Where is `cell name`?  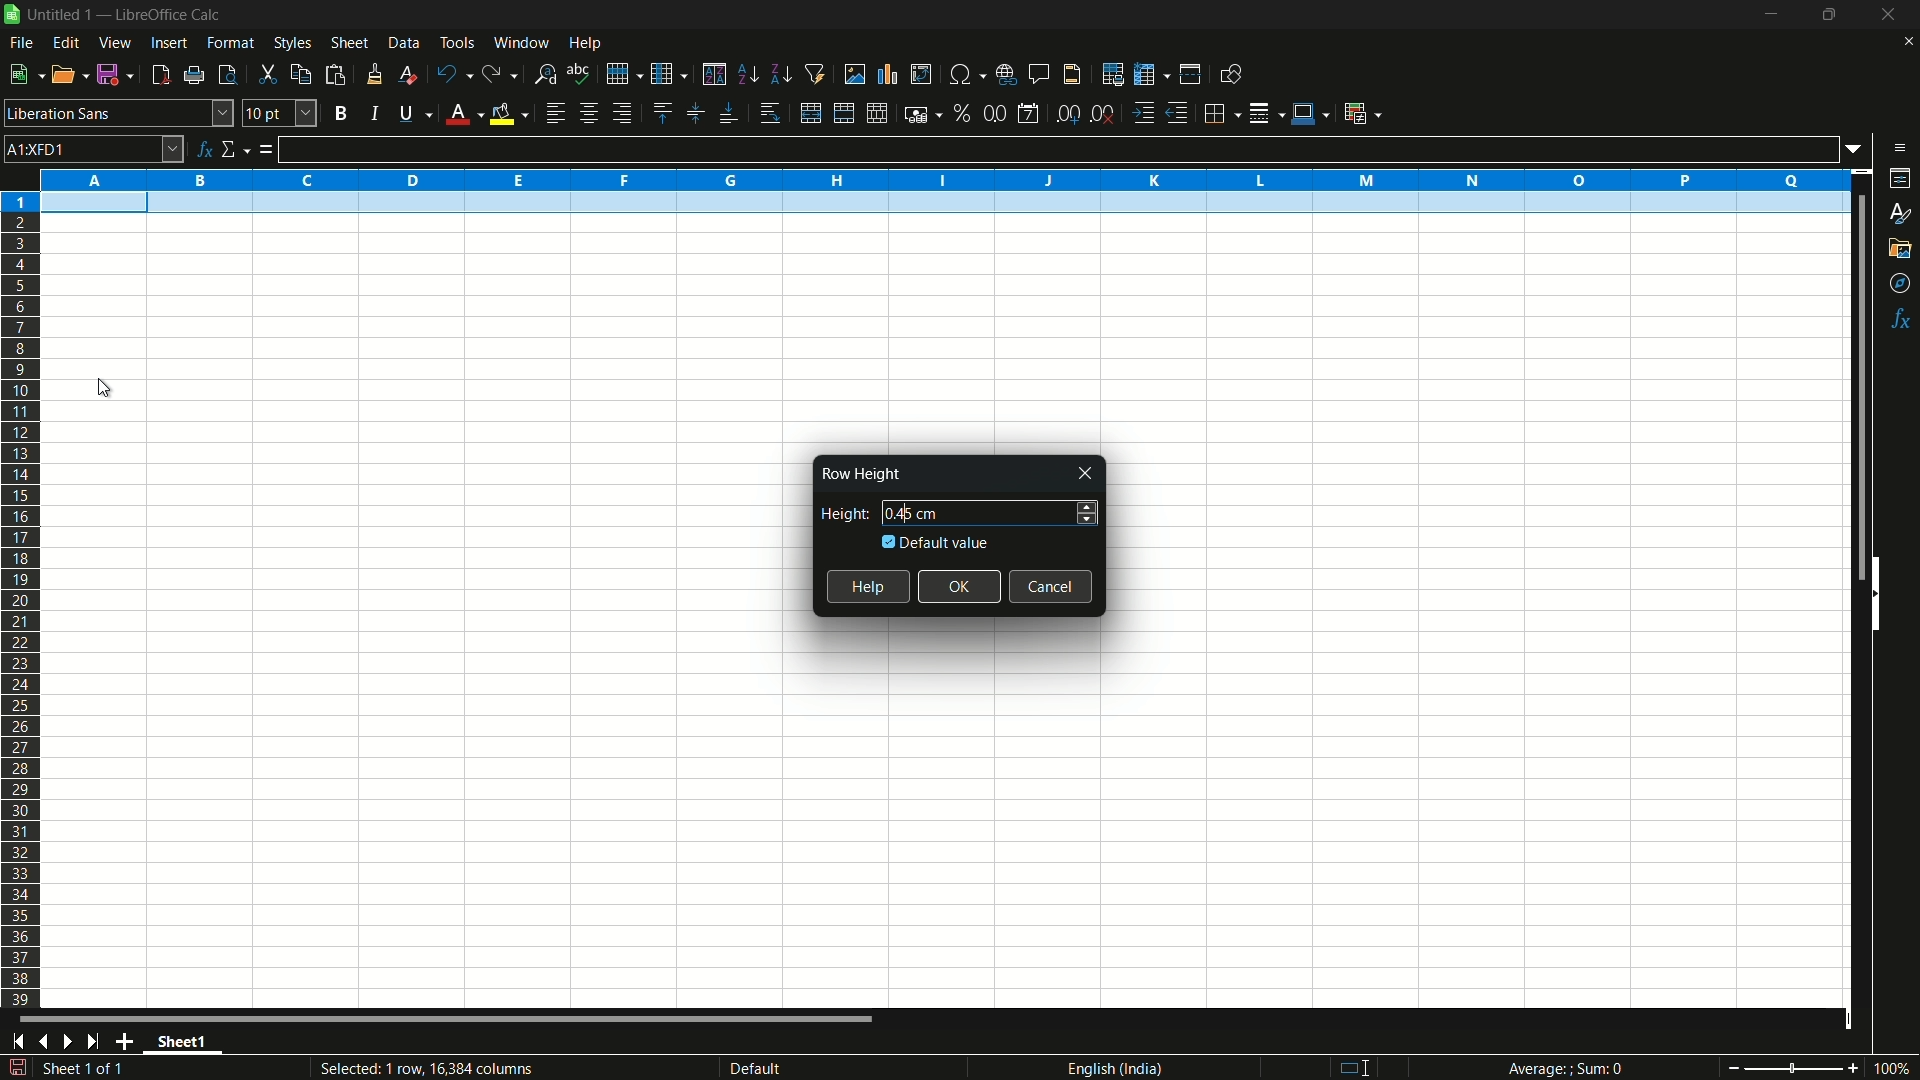
cell name is located at coordinates (94, 148).